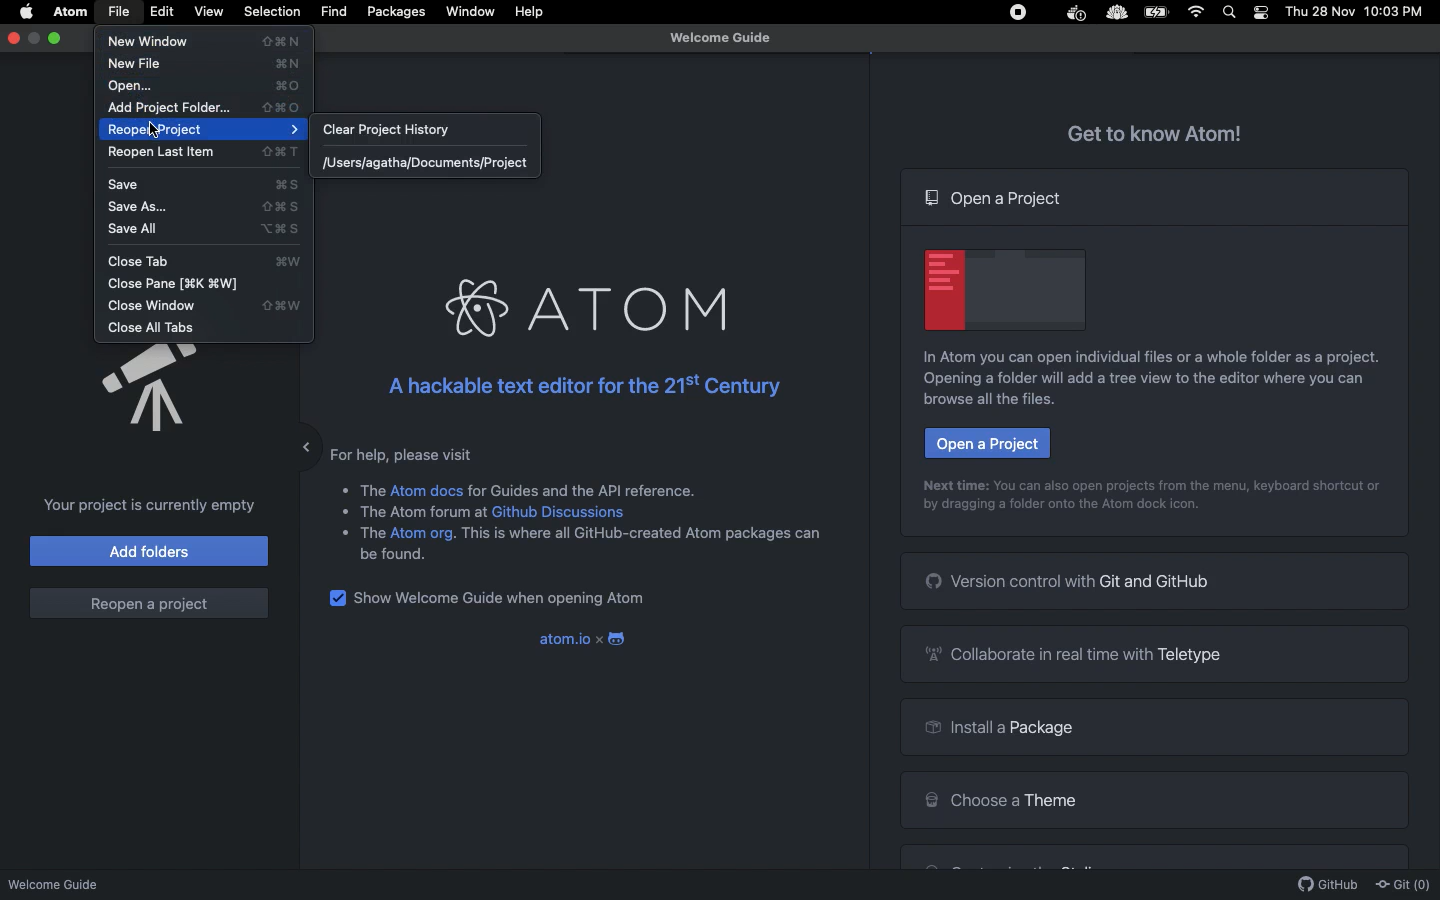  What do you see at coordinates (426, 515) in the screenshot?
I see `text` at bounding box center [426, 515].